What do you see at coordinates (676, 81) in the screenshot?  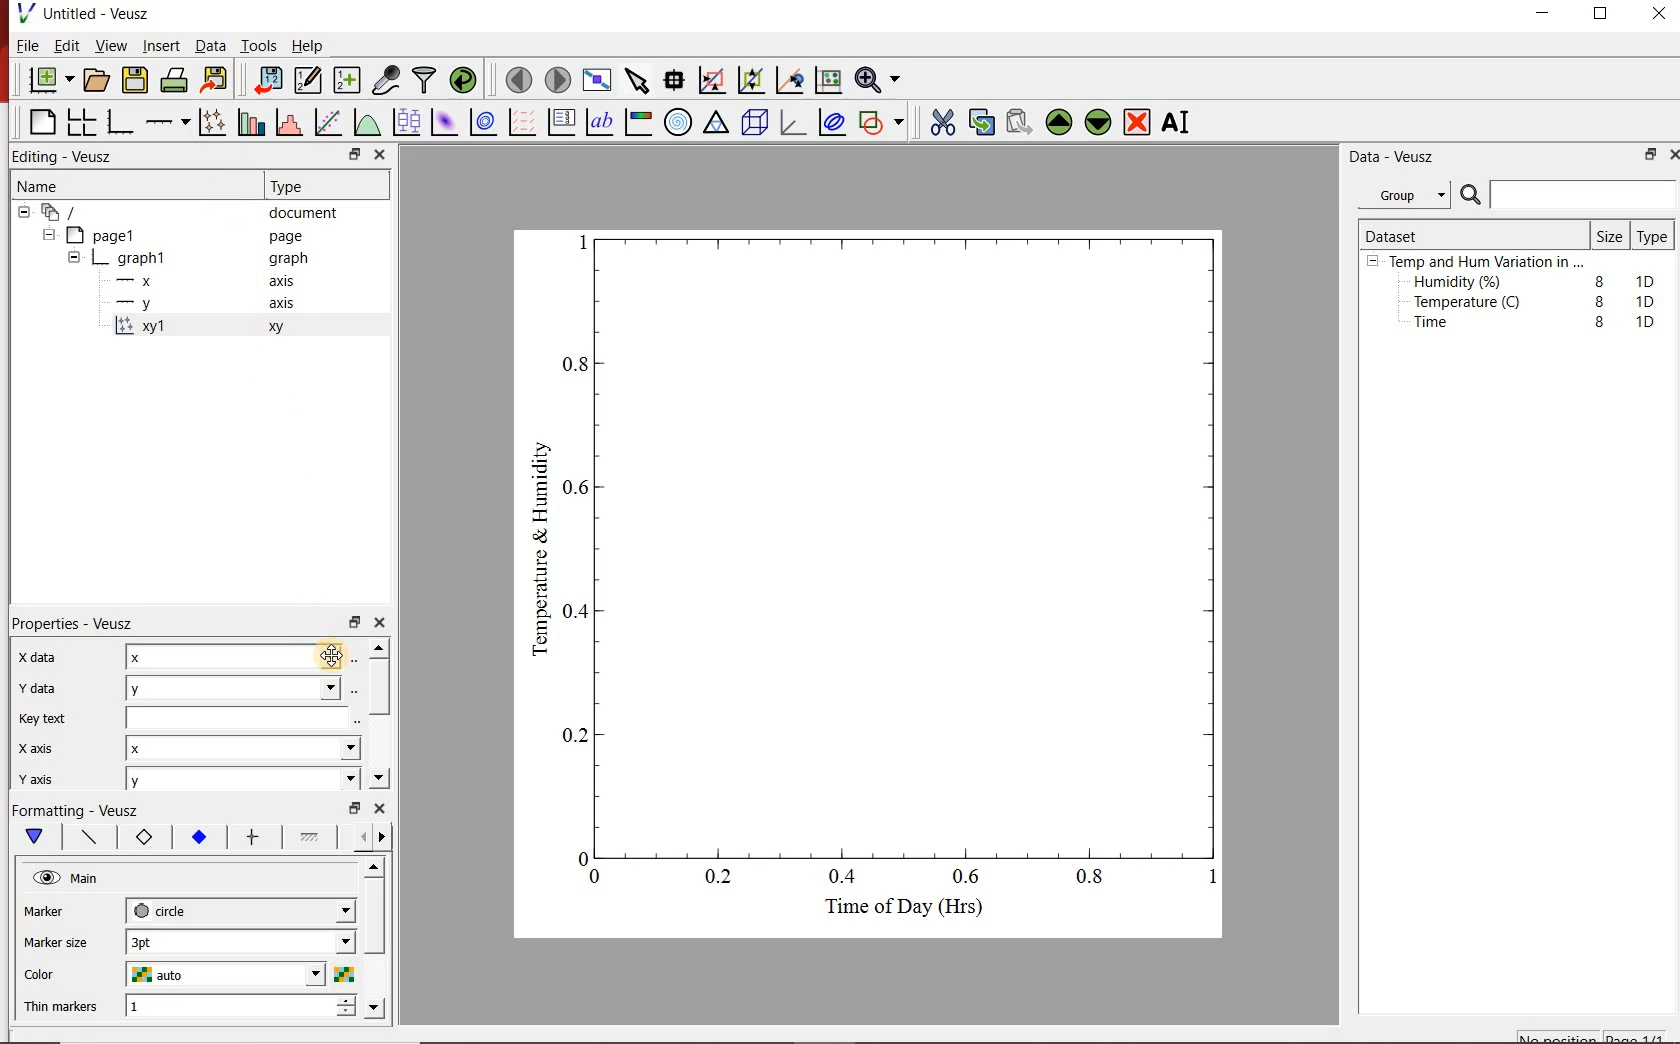 I see `Read data points on the graph` at bounding box center [676, 81].